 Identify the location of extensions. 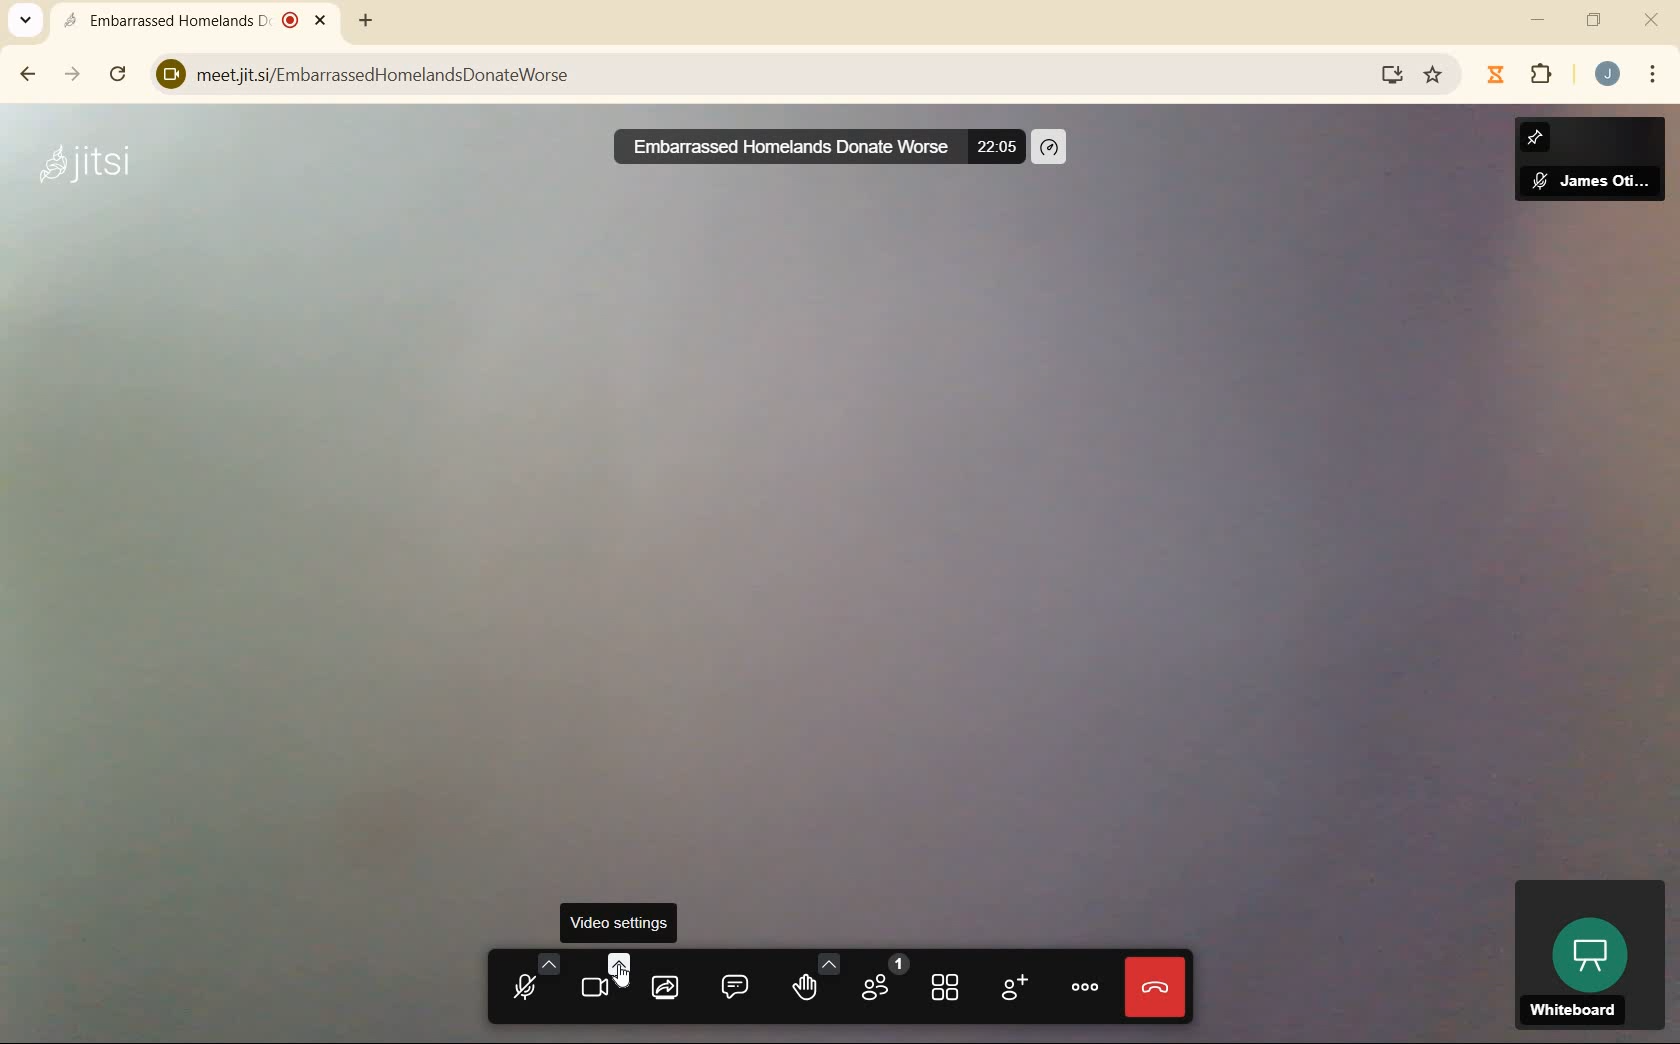
(1521, 75).